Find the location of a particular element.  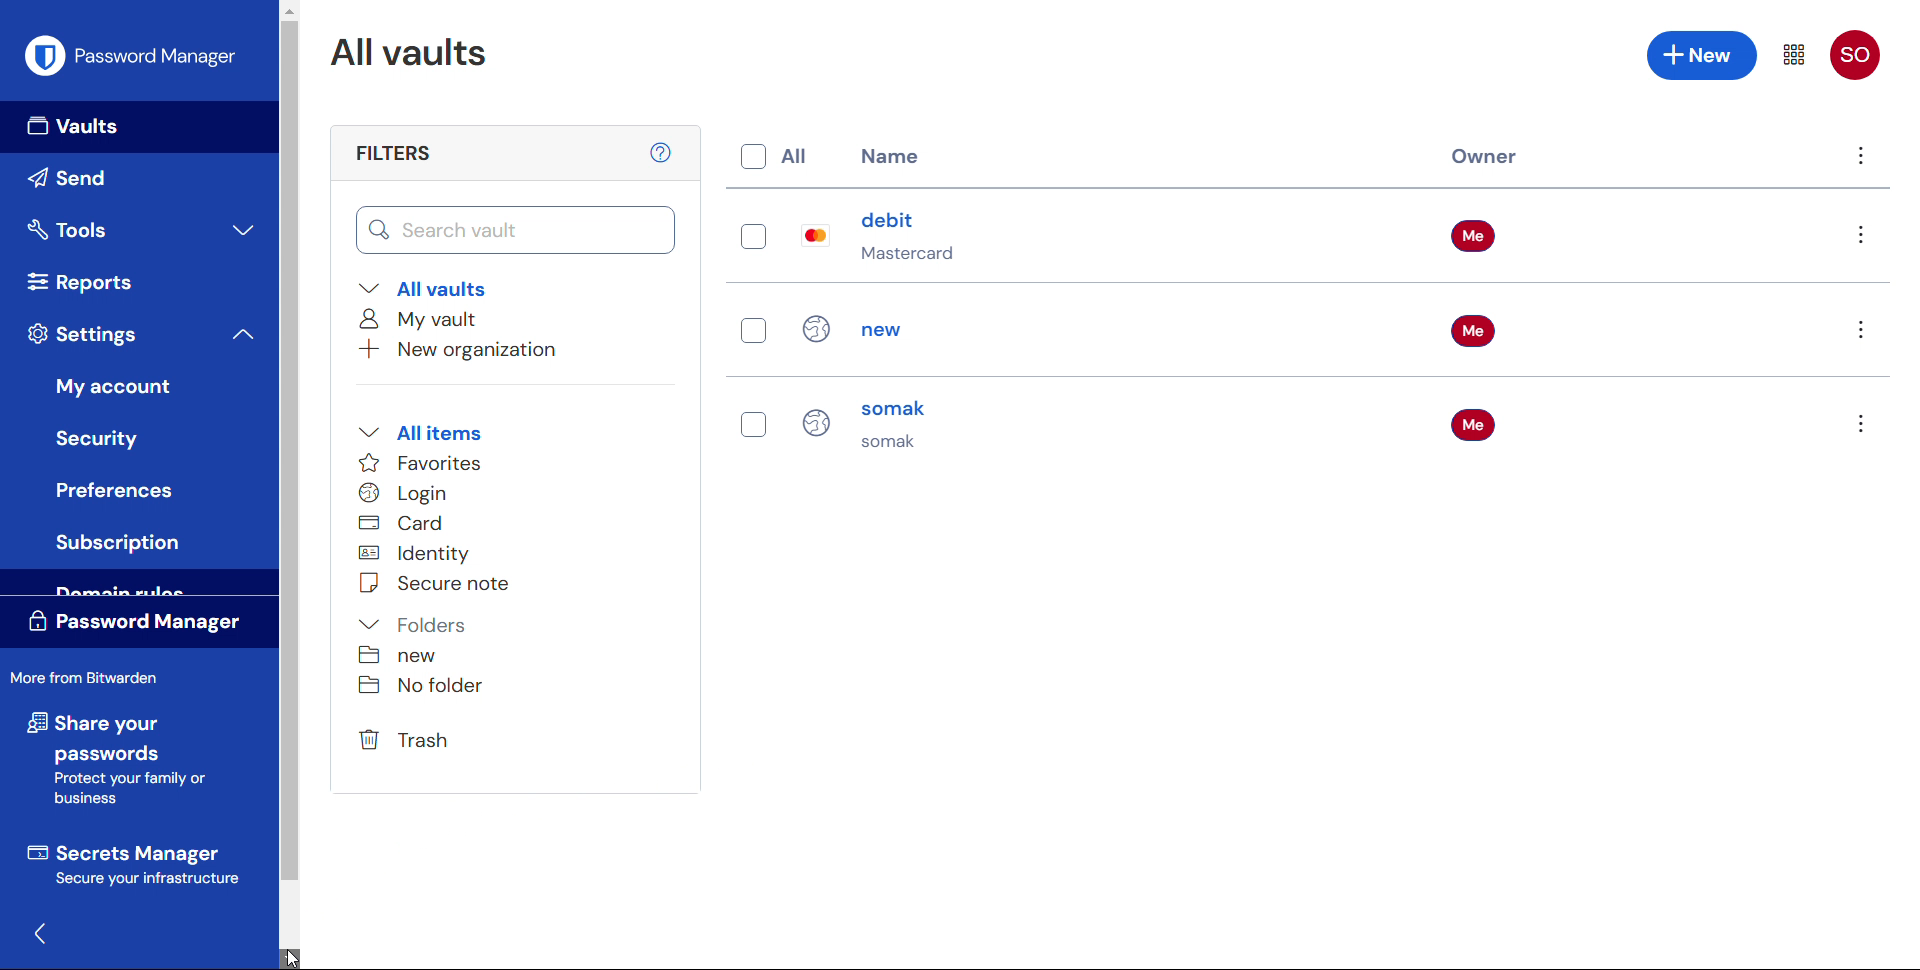

Menu  is located at coordinates (1793, 54).